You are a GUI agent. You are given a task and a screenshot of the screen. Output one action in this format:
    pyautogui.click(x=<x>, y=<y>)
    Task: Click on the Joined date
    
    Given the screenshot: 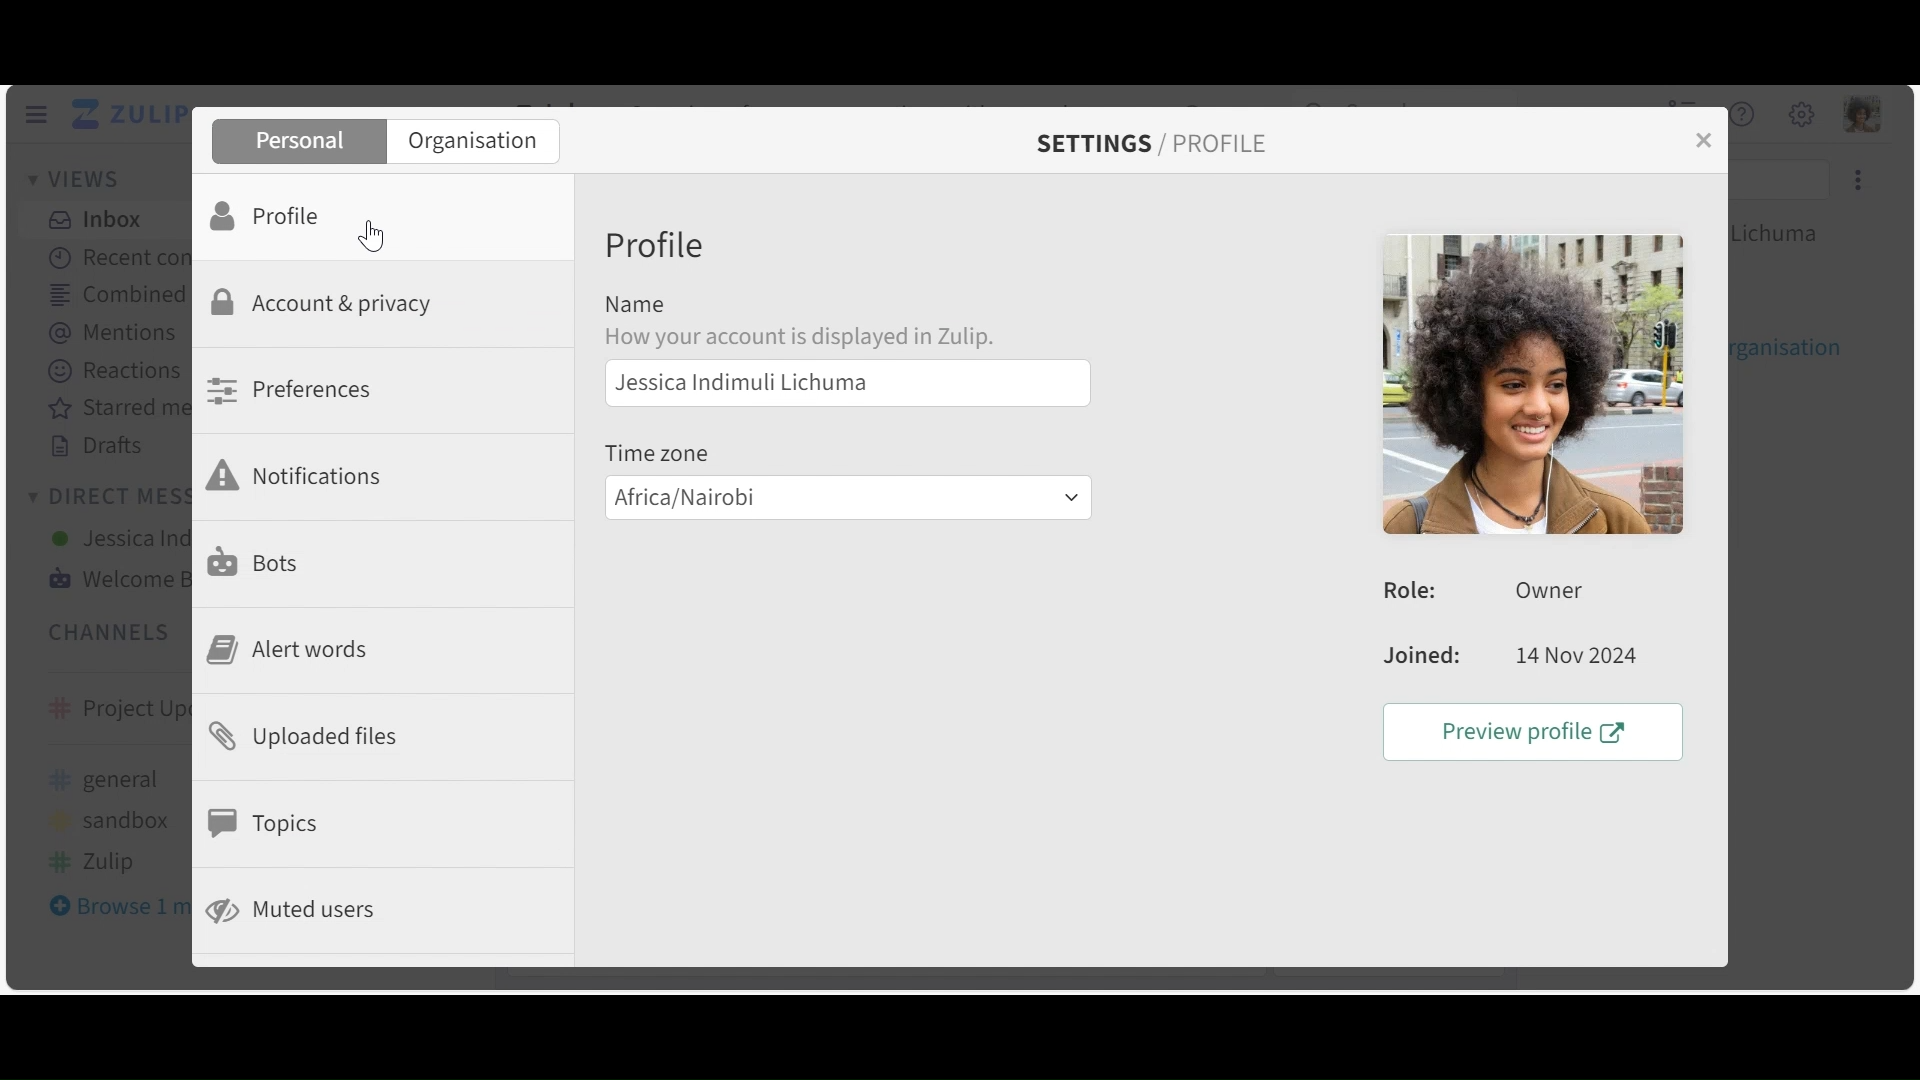 What is the action you would take?
    pyautogui.click(x=1511, y=656)
    